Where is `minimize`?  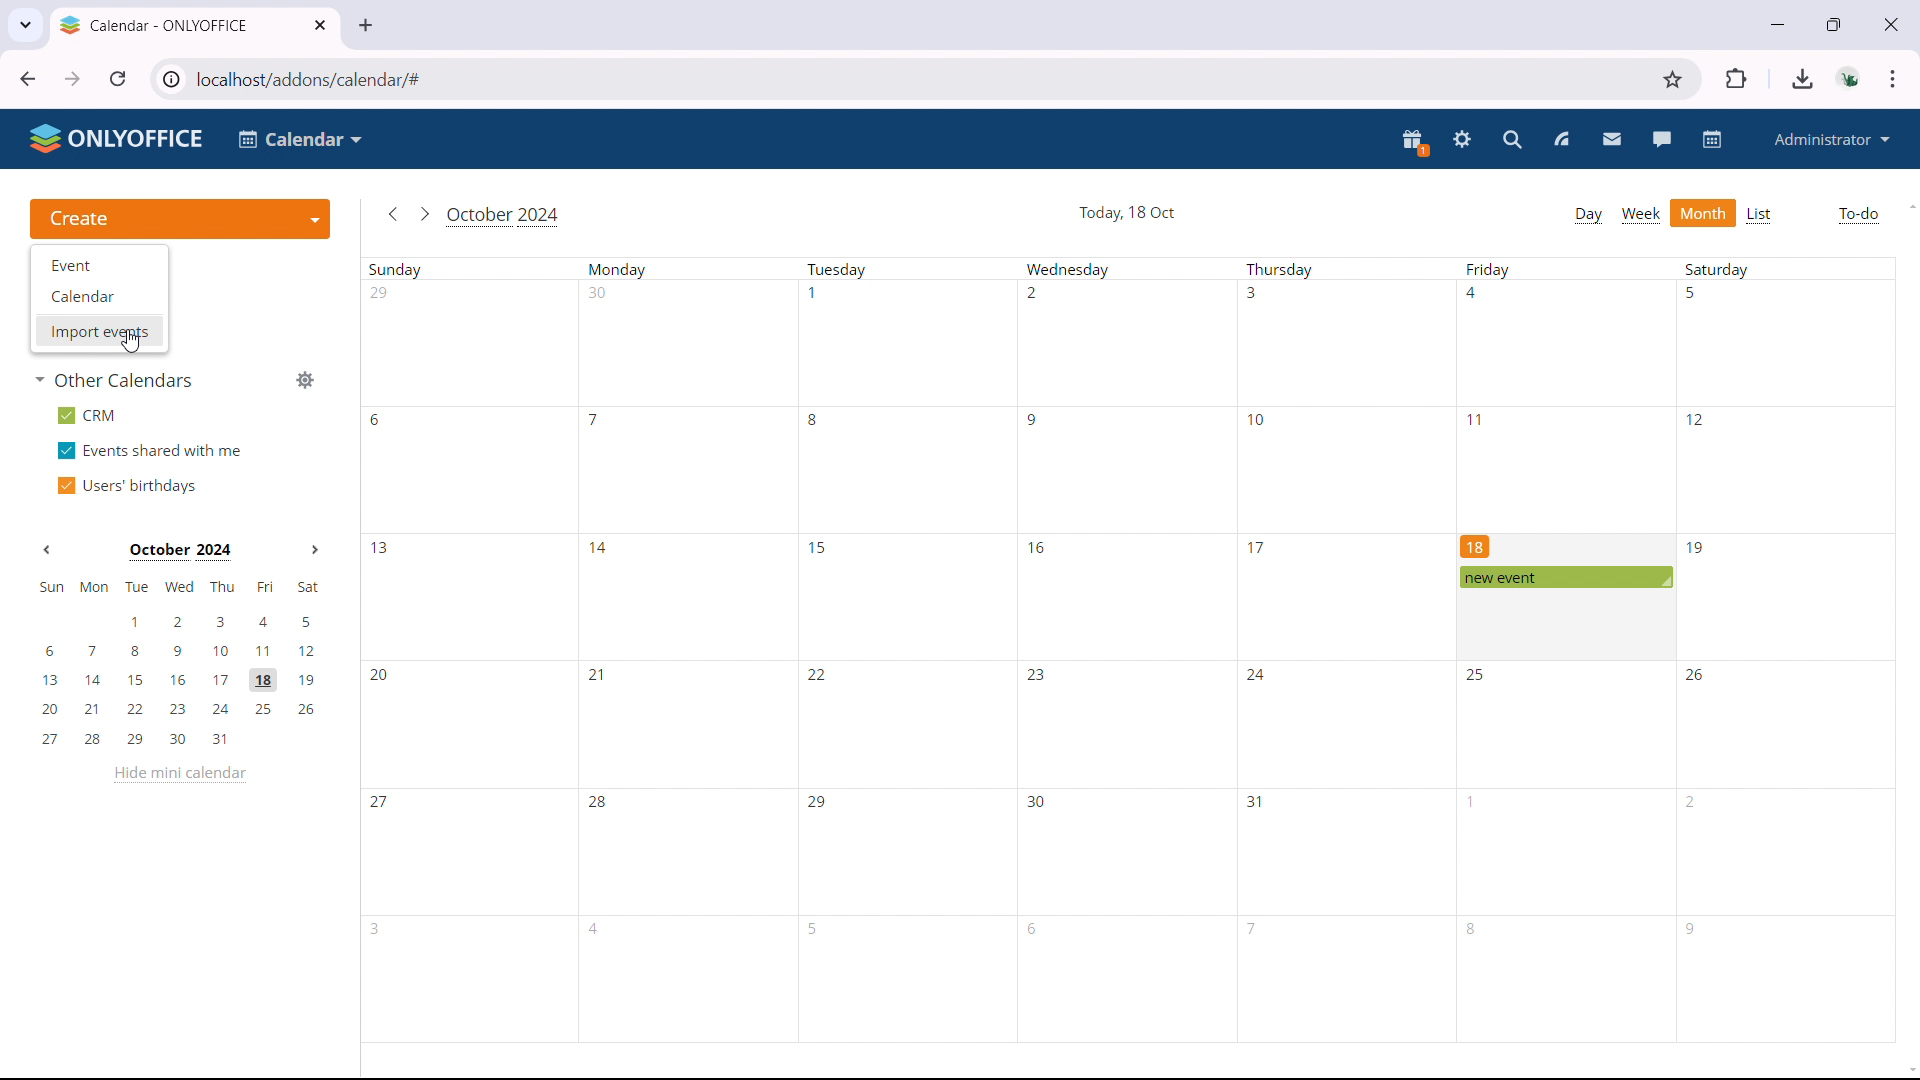
minimize is located at coordinates (1775, 22).